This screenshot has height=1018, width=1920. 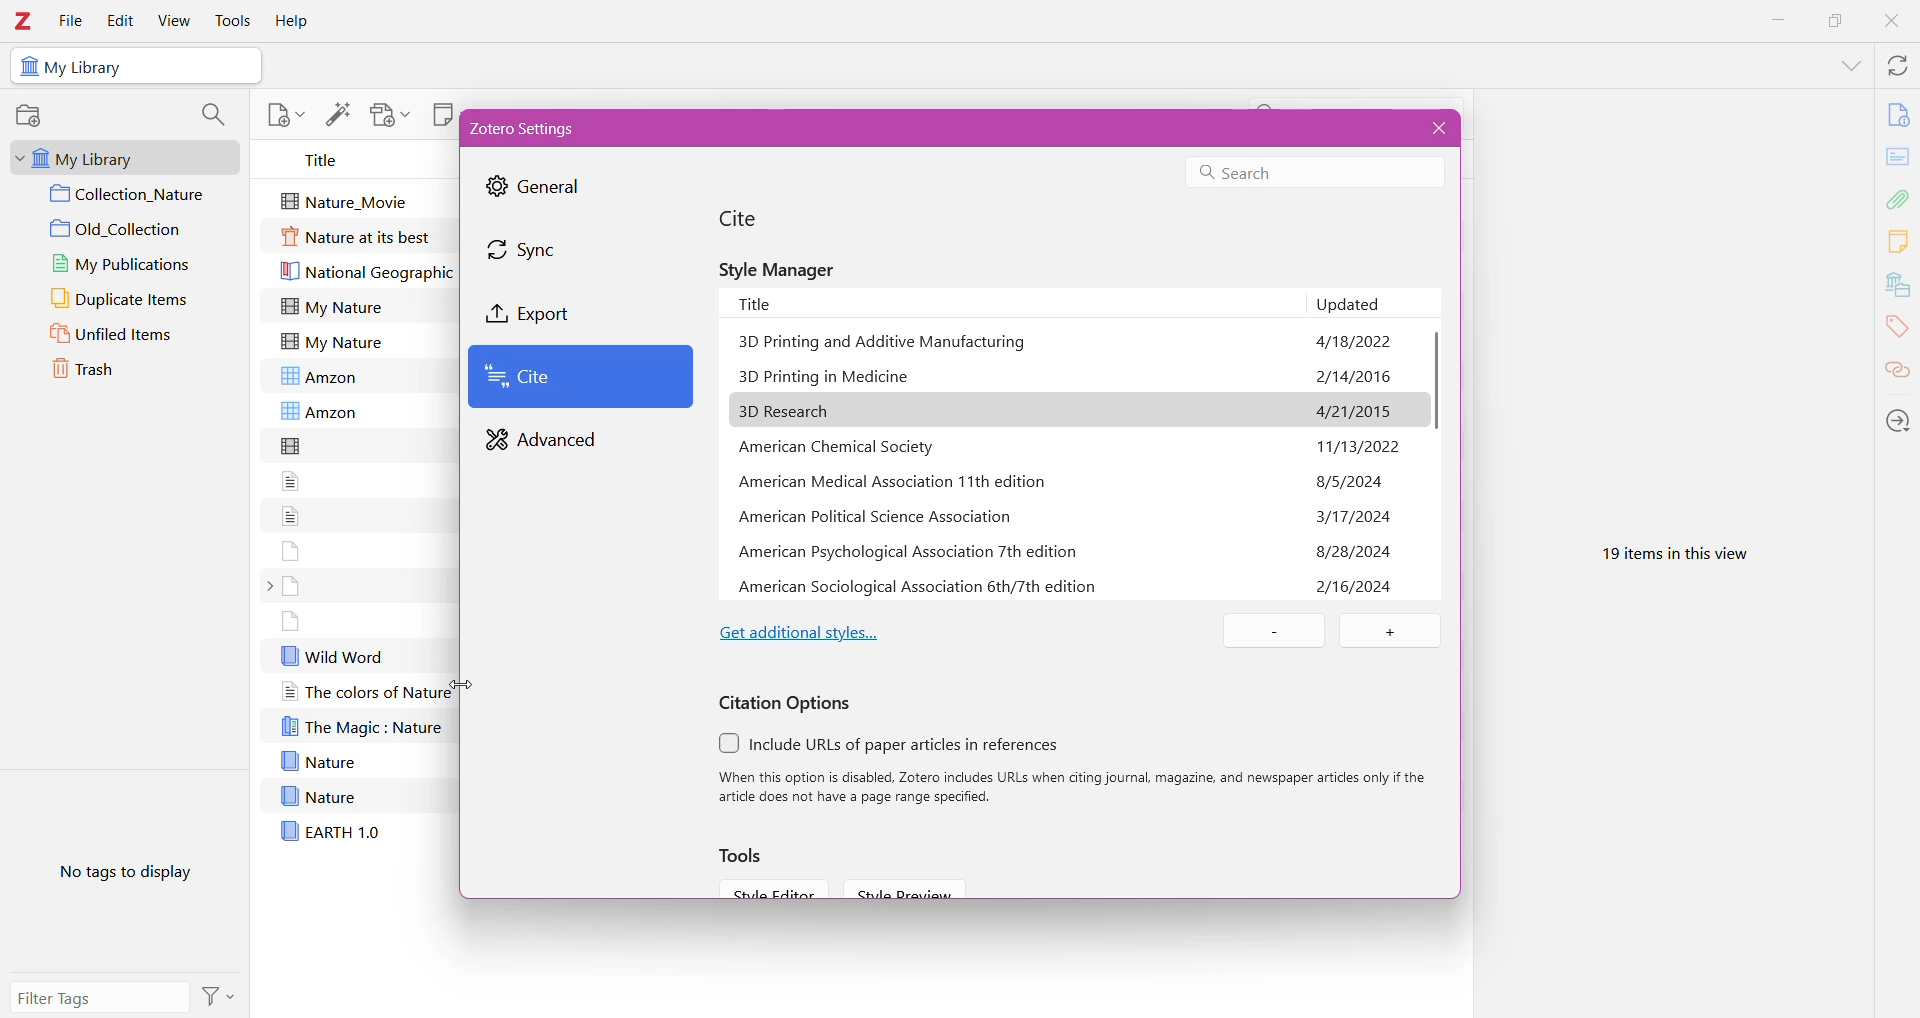 What do you see at coordinates (771, 888) in the screenshot?
I see `Style Editor` at bounding box center [771, 888].